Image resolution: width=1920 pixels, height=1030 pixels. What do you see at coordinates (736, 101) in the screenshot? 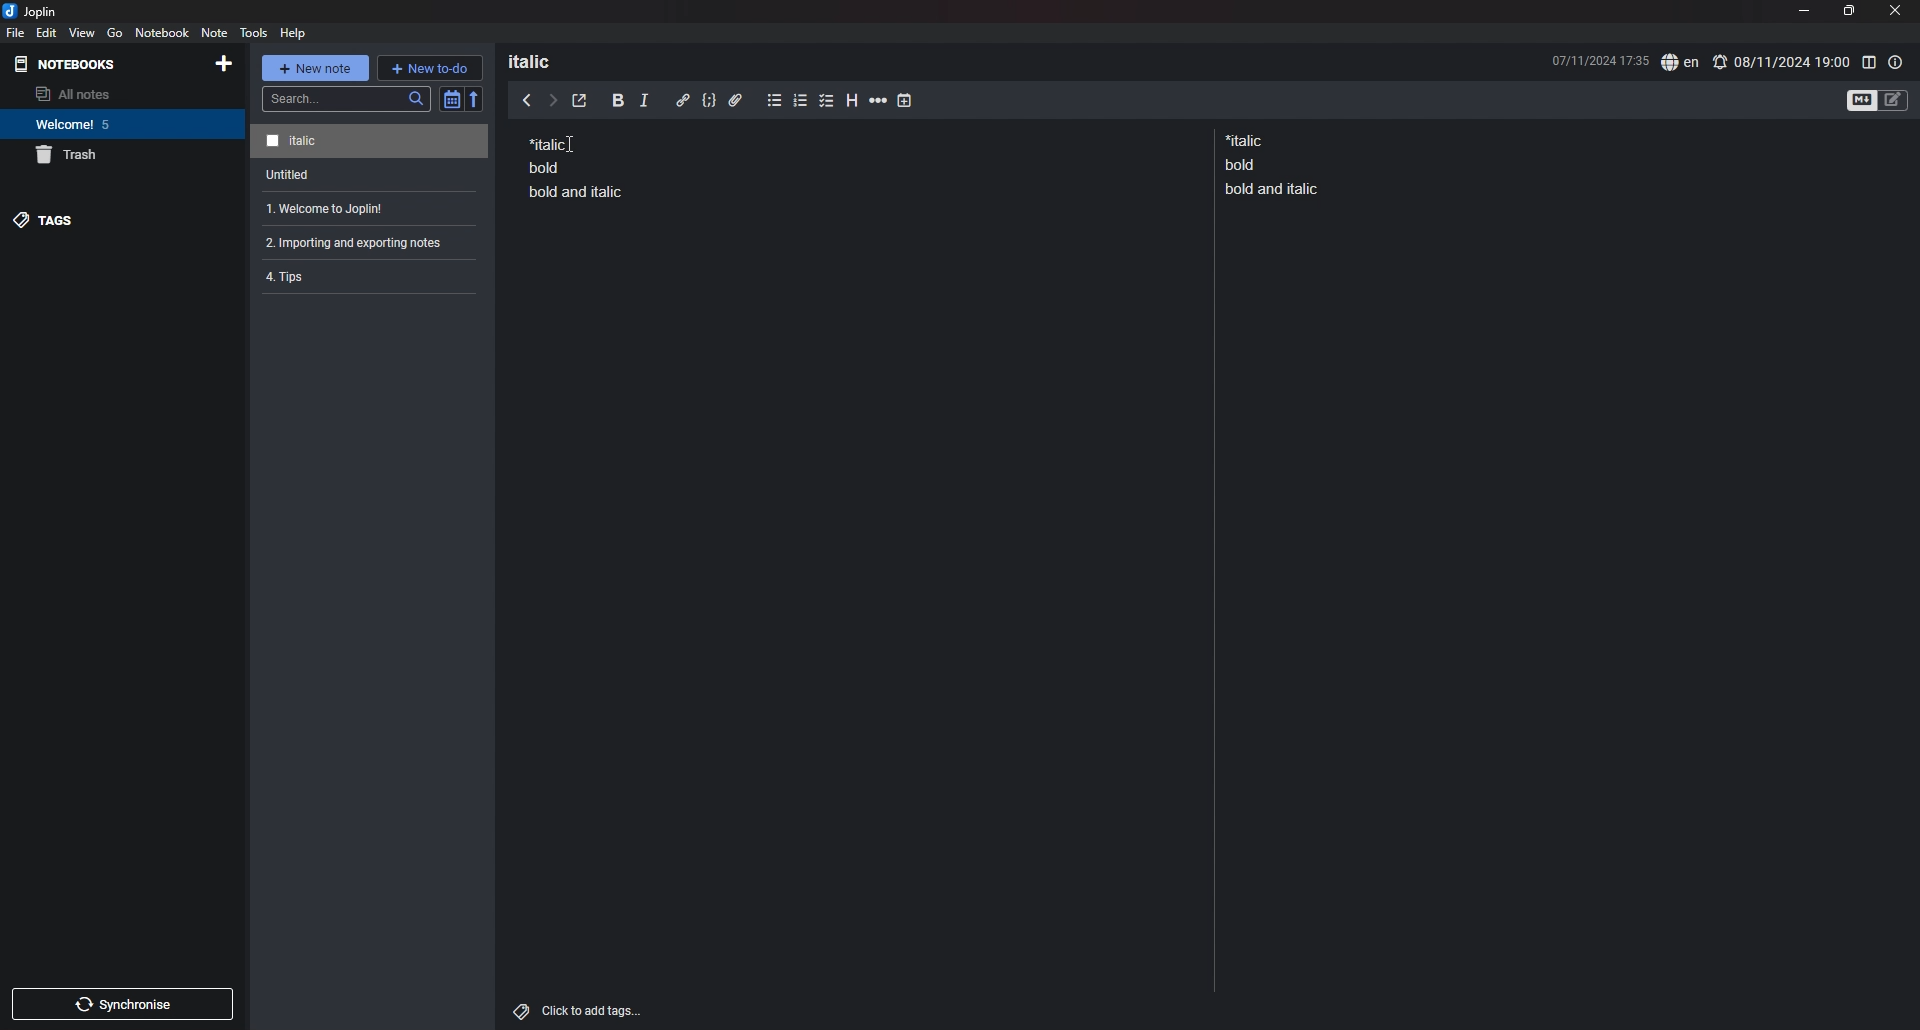
I see `attachment` at bounding box center [736, 101].